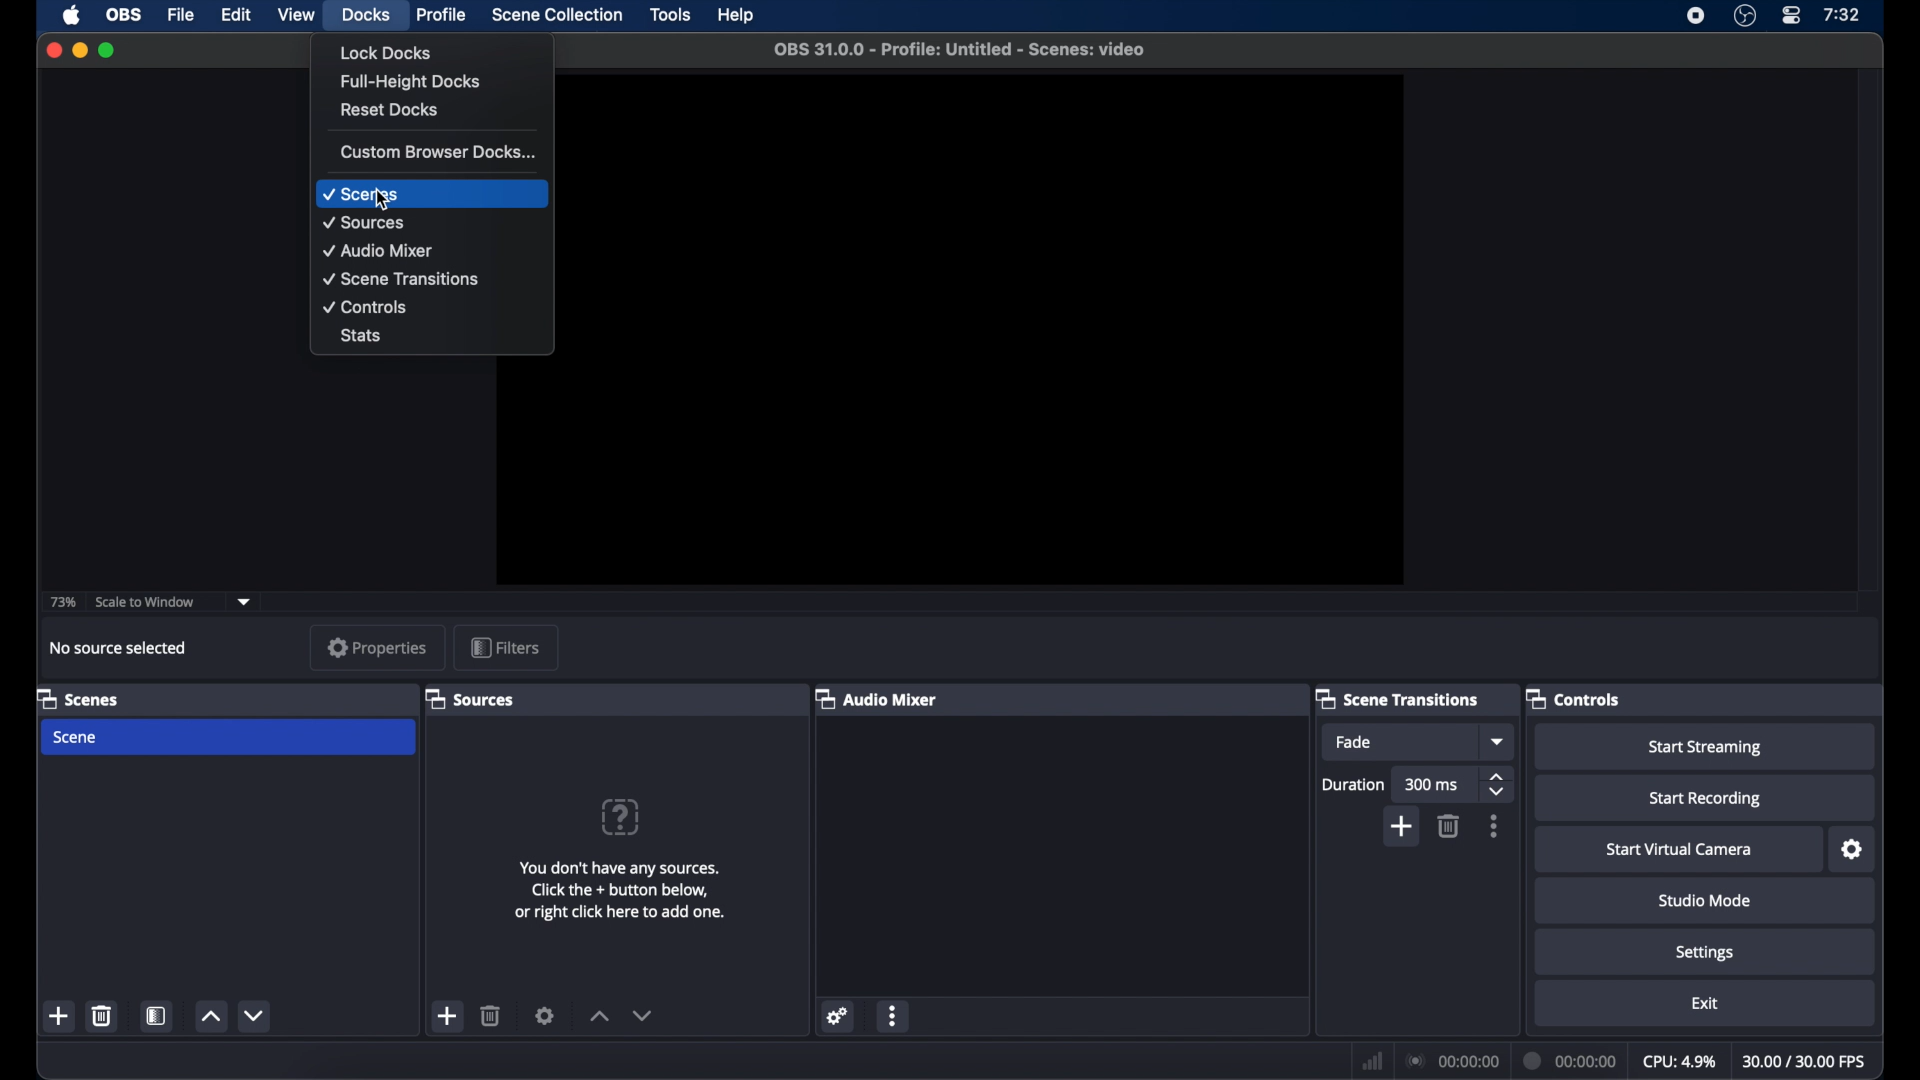  Describe the element at coordinates (439, 152) in the screenshot. I see `custom browser docks` at that location.